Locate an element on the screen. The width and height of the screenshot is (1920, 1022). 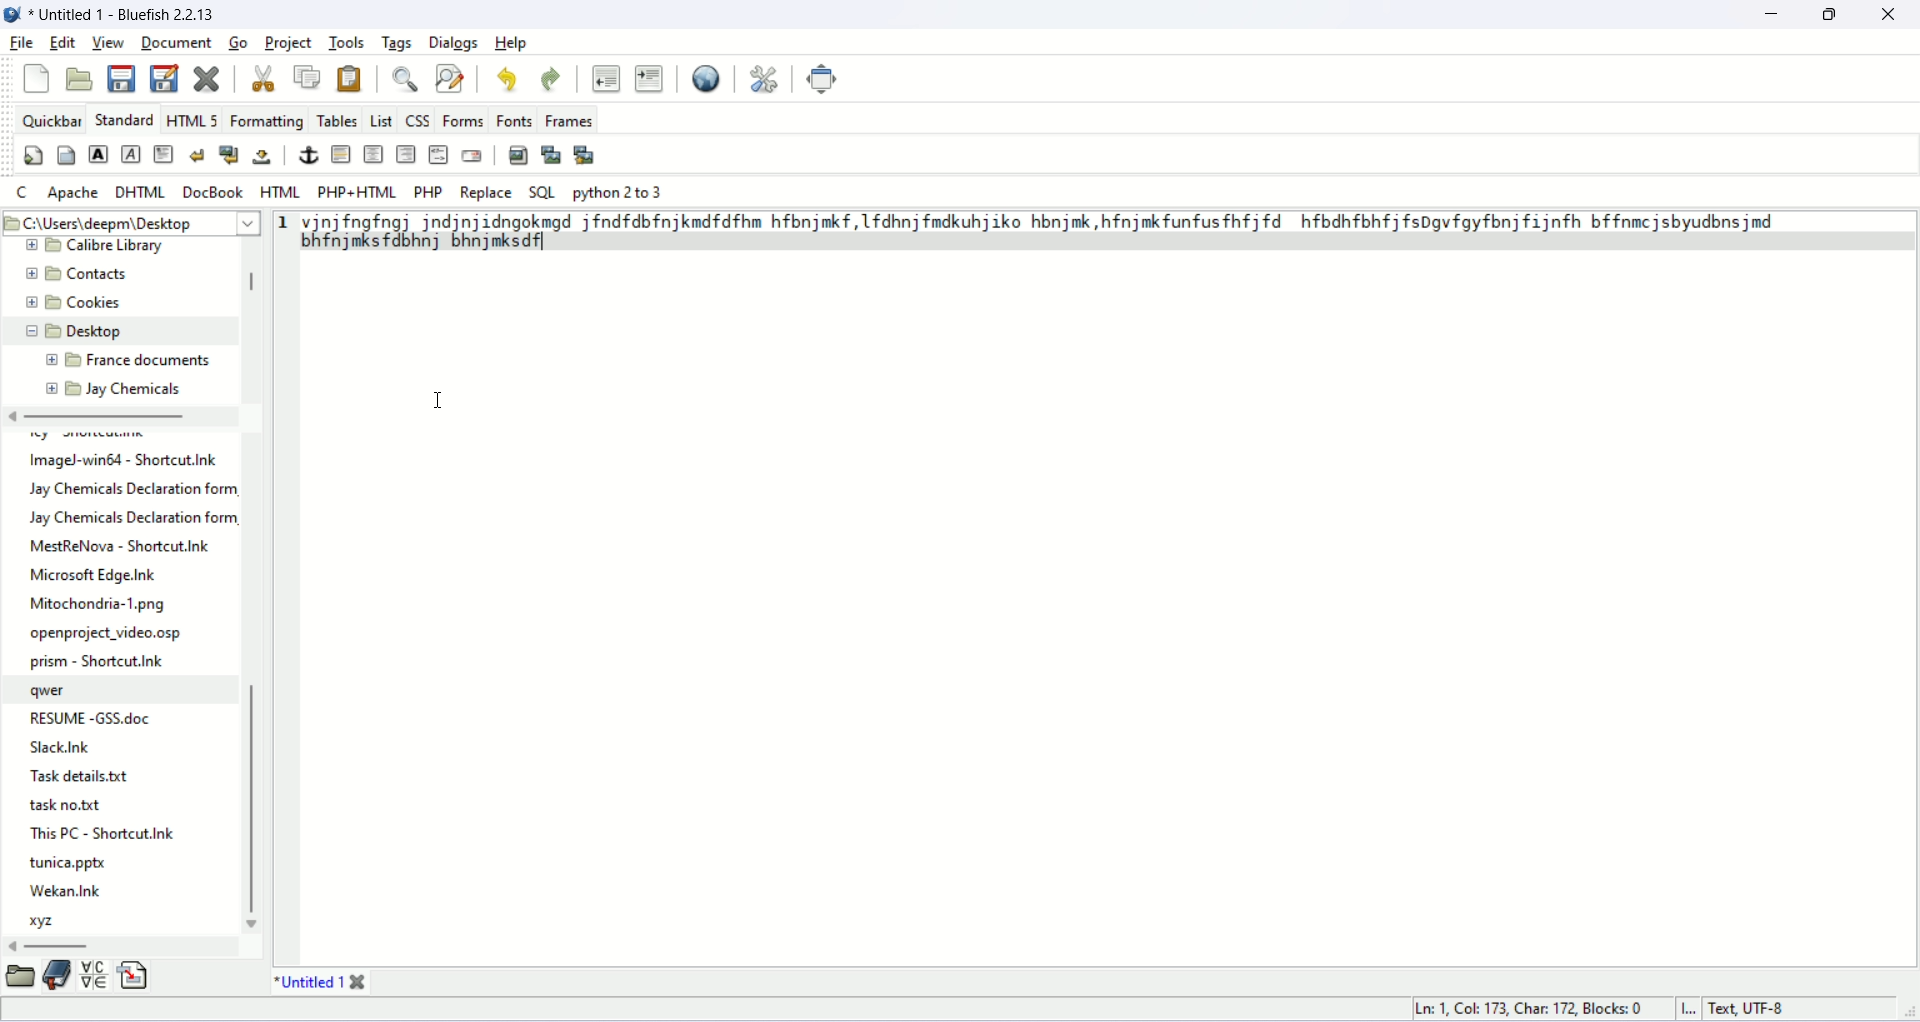
MestReNova - Shortcut.Ink: is located at coordinates (121, 546).